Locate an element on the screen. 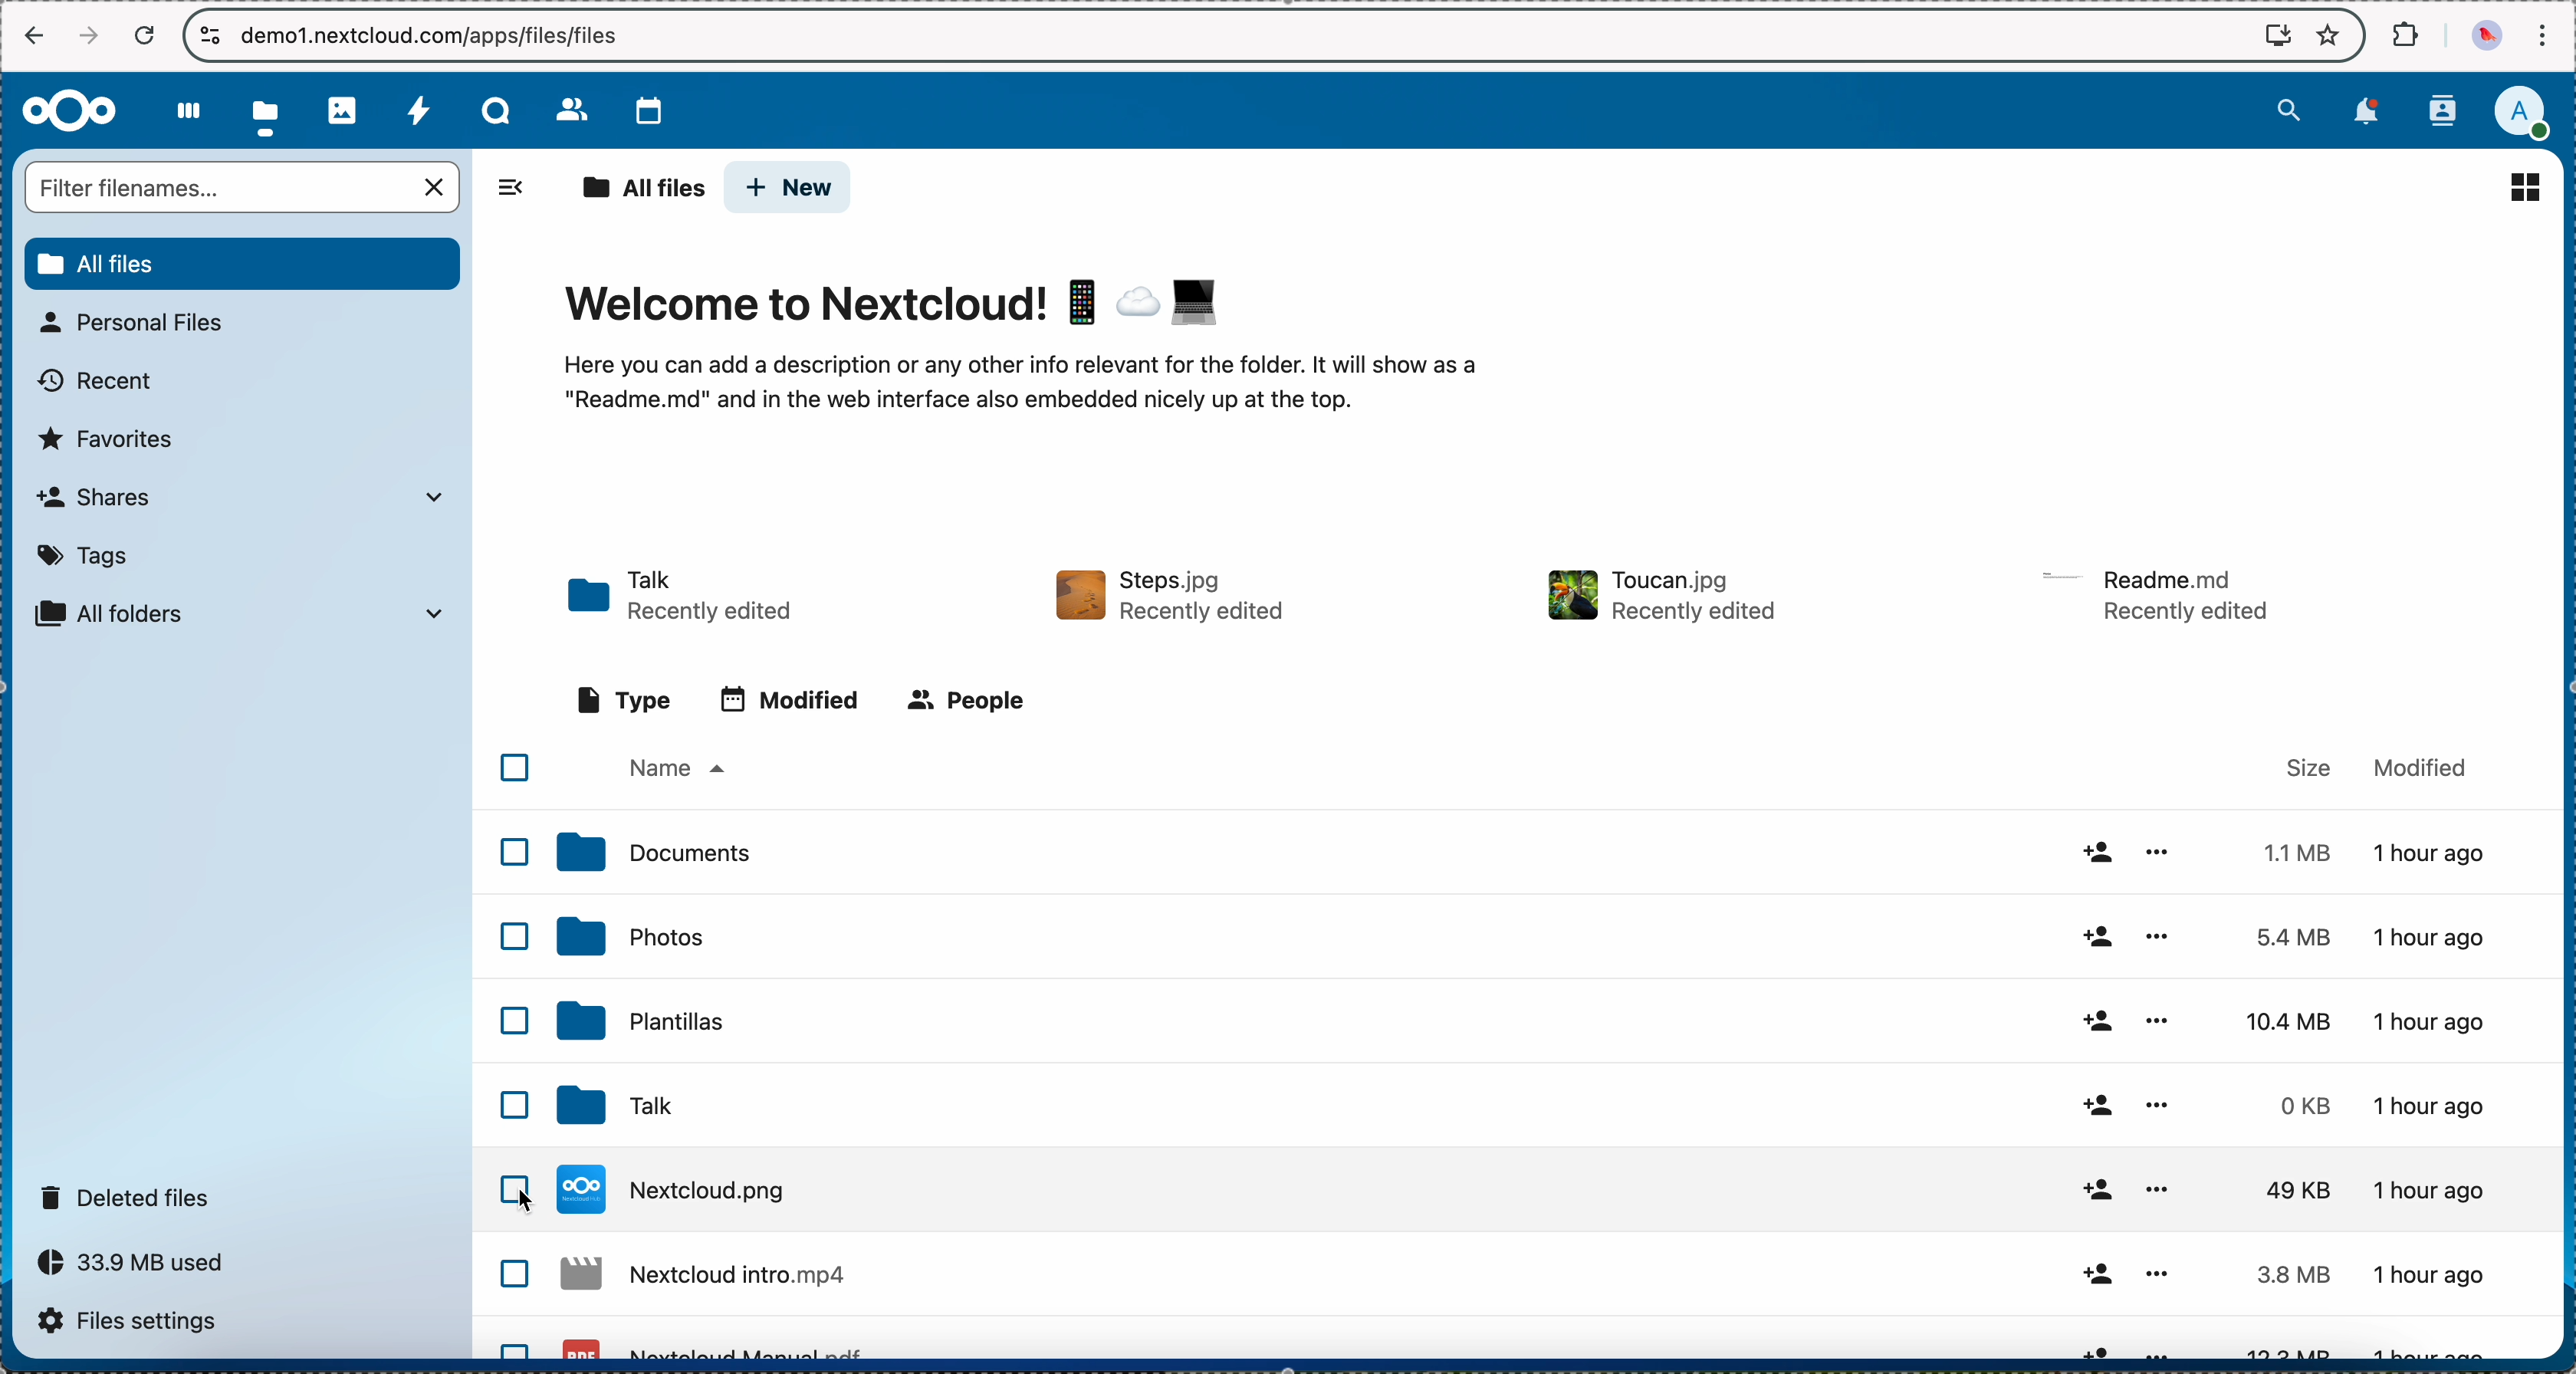 The width and height of the screenshot is (2576, 1374). contacts is located at coordinates (2449, 109).